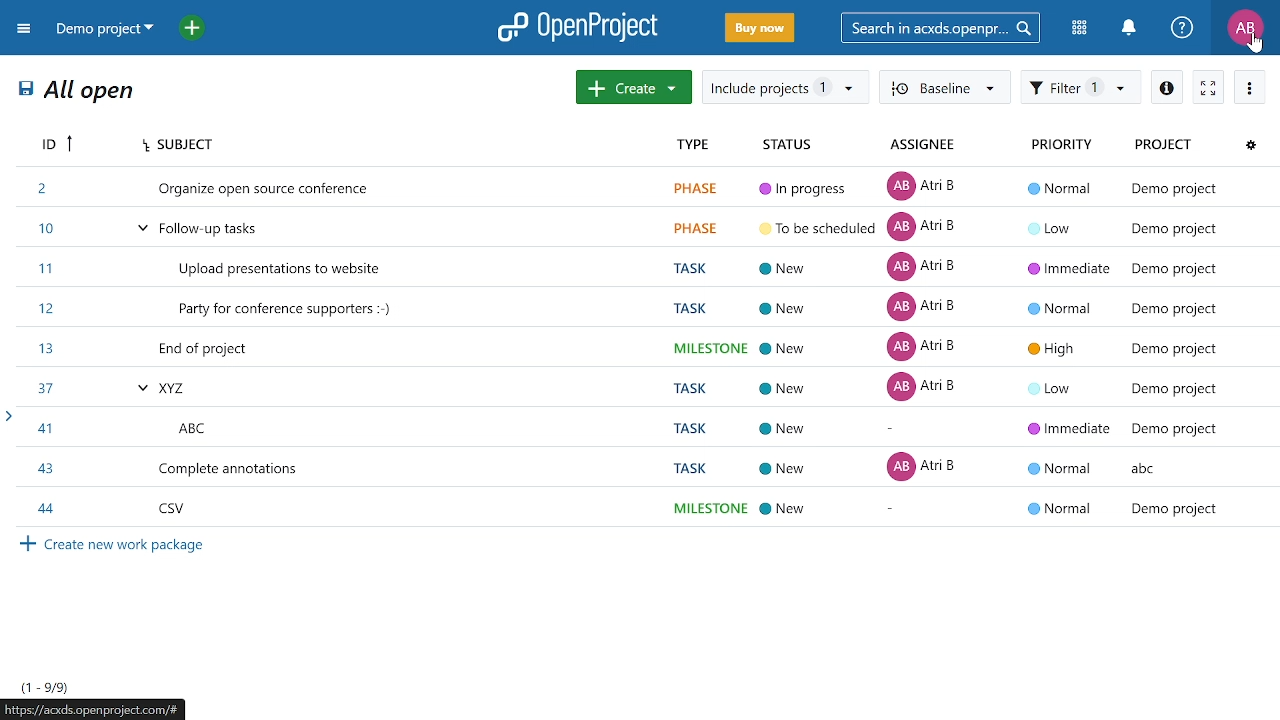 Image resolution: width=1280 pixels, height=720 pixels. I want to click on task titled "CSV", so click(641, 509).